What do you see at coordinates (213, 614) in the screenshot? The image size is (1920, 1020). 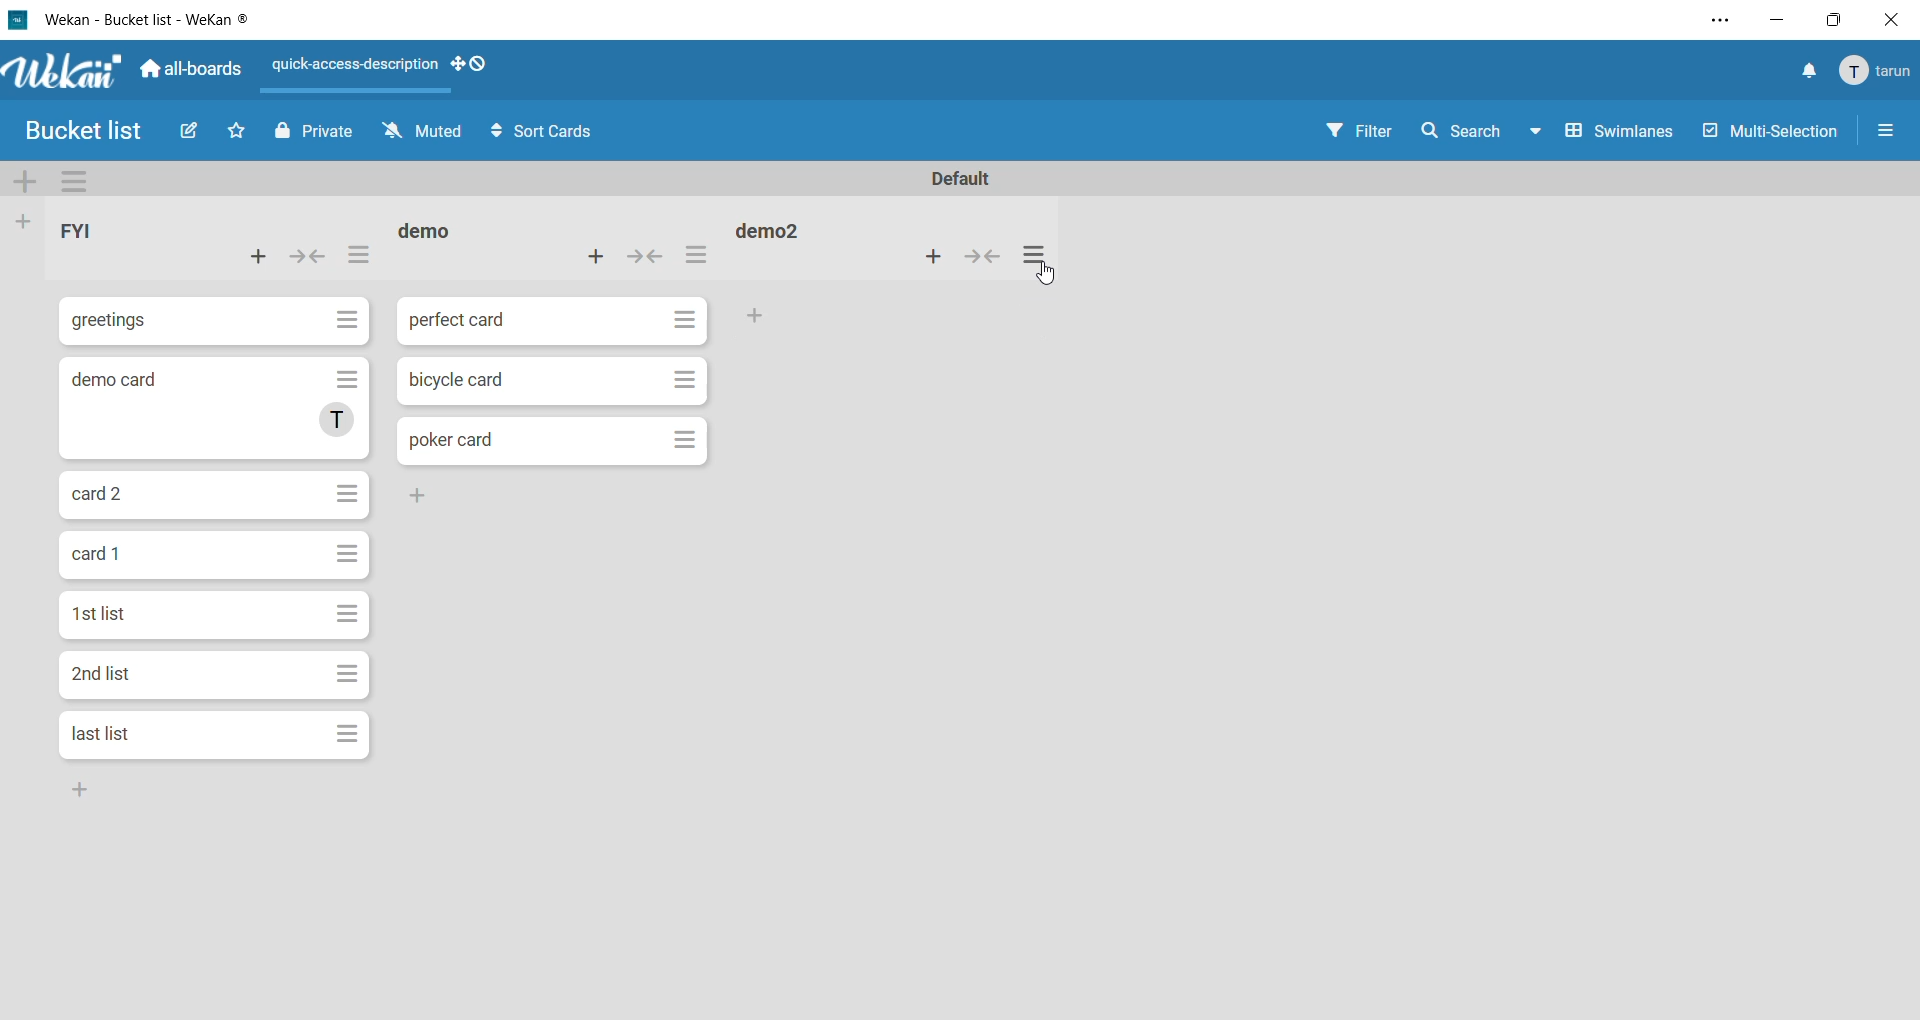 I see `cards` at bounding box center [213, 614].